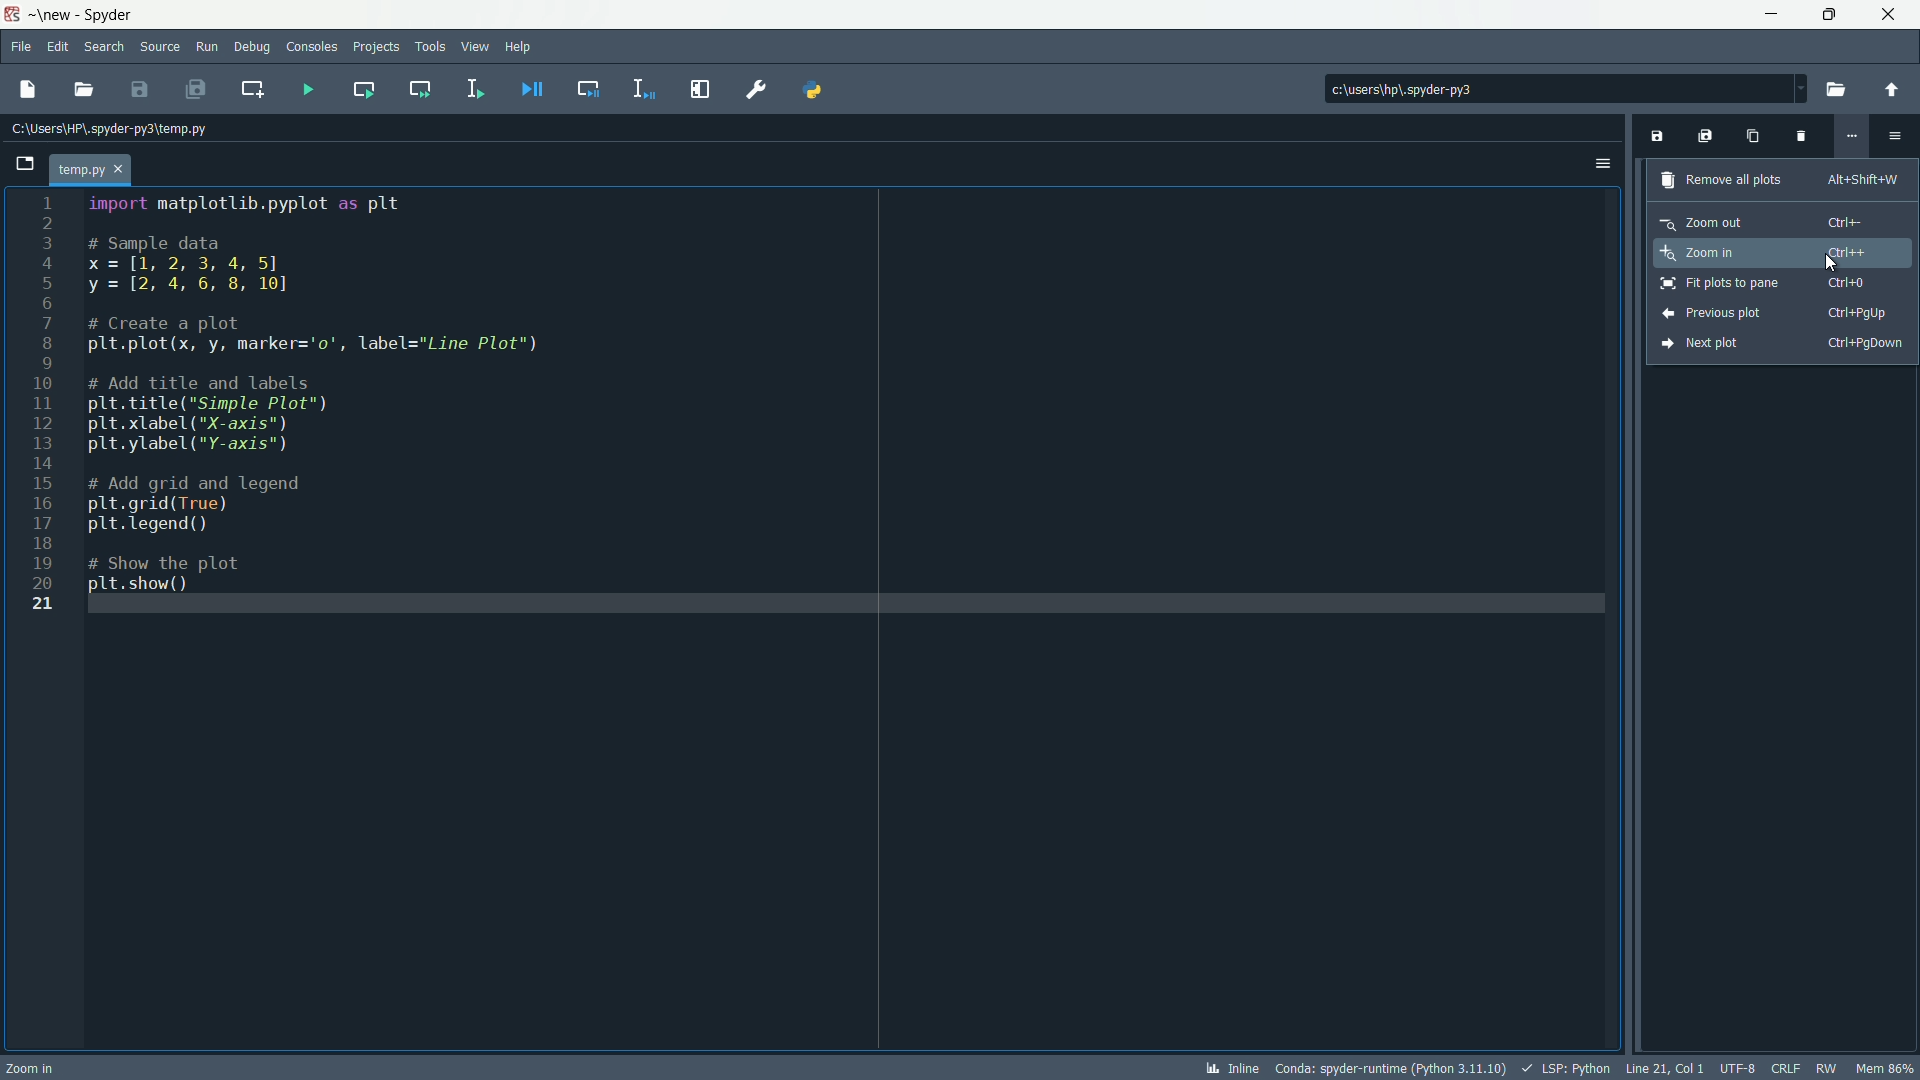 The image size is (1920, 1080). Describe the element at coordinates (1763, 220) in the screenshot. I see `zoom out` at that location.